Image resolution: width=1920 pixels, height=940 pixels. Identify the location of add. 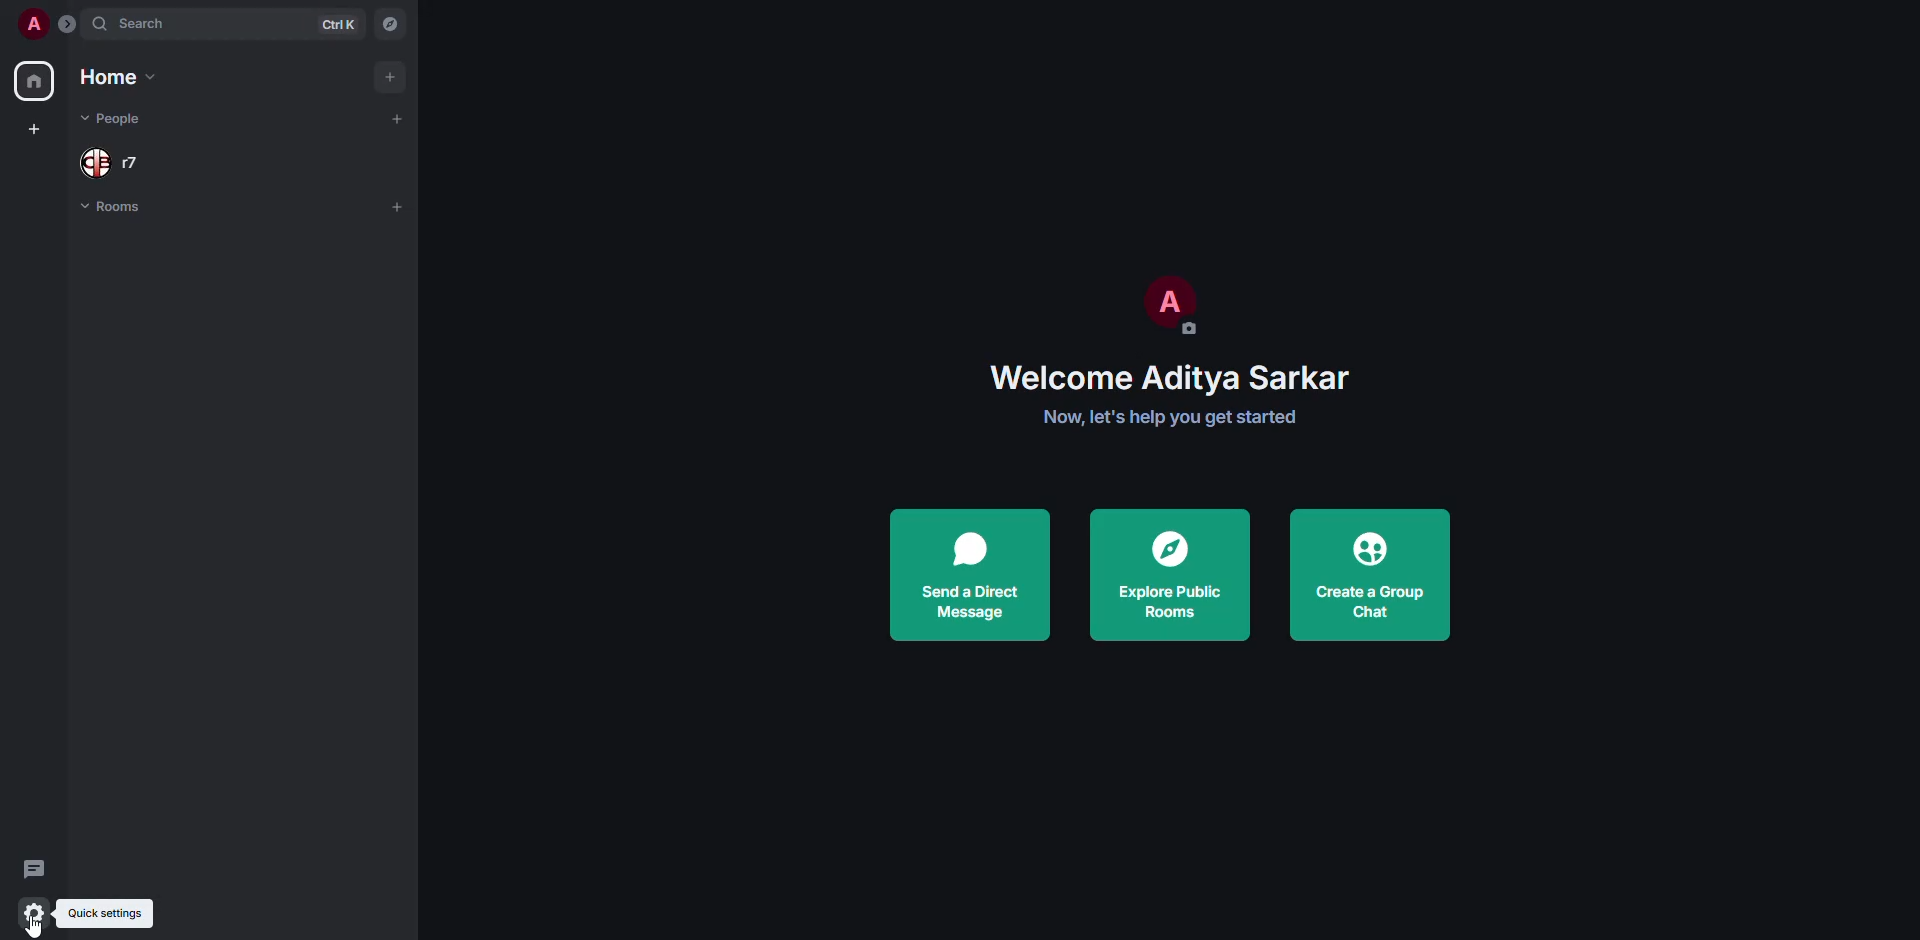
(393, 75).